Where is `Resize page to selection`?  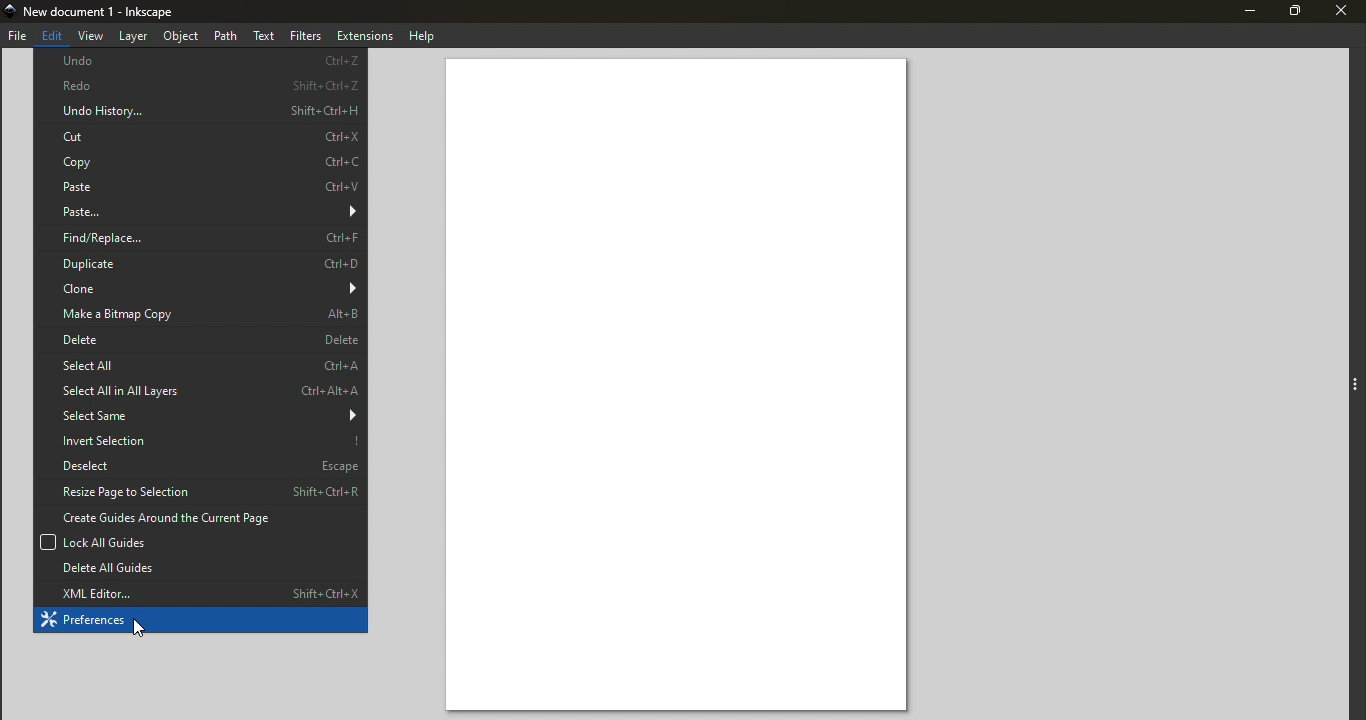 Resize page to selection is located at coordinates (199, 491).